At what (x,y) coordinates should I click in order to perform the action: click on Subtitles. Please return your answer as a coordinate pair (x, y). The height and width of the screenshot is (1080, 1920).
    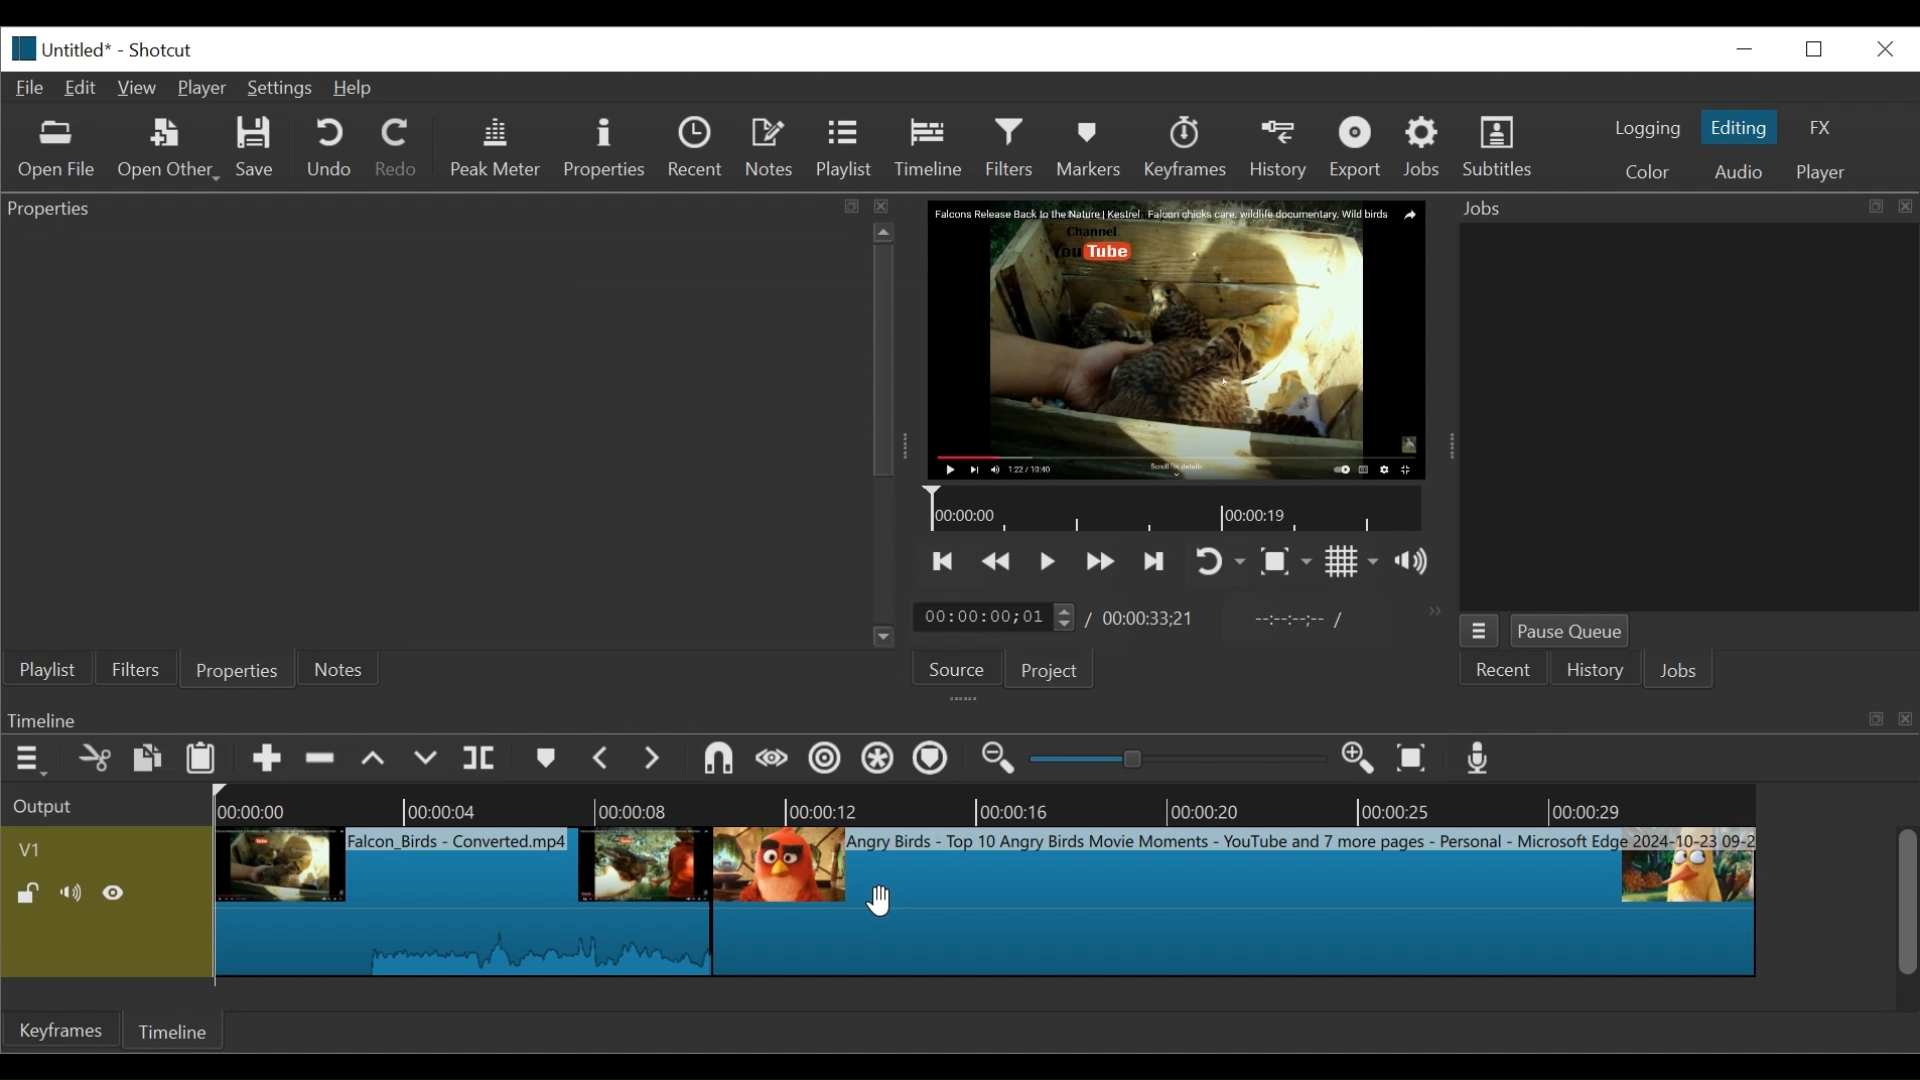
    Looking at the image, I should click on (1499, 146).